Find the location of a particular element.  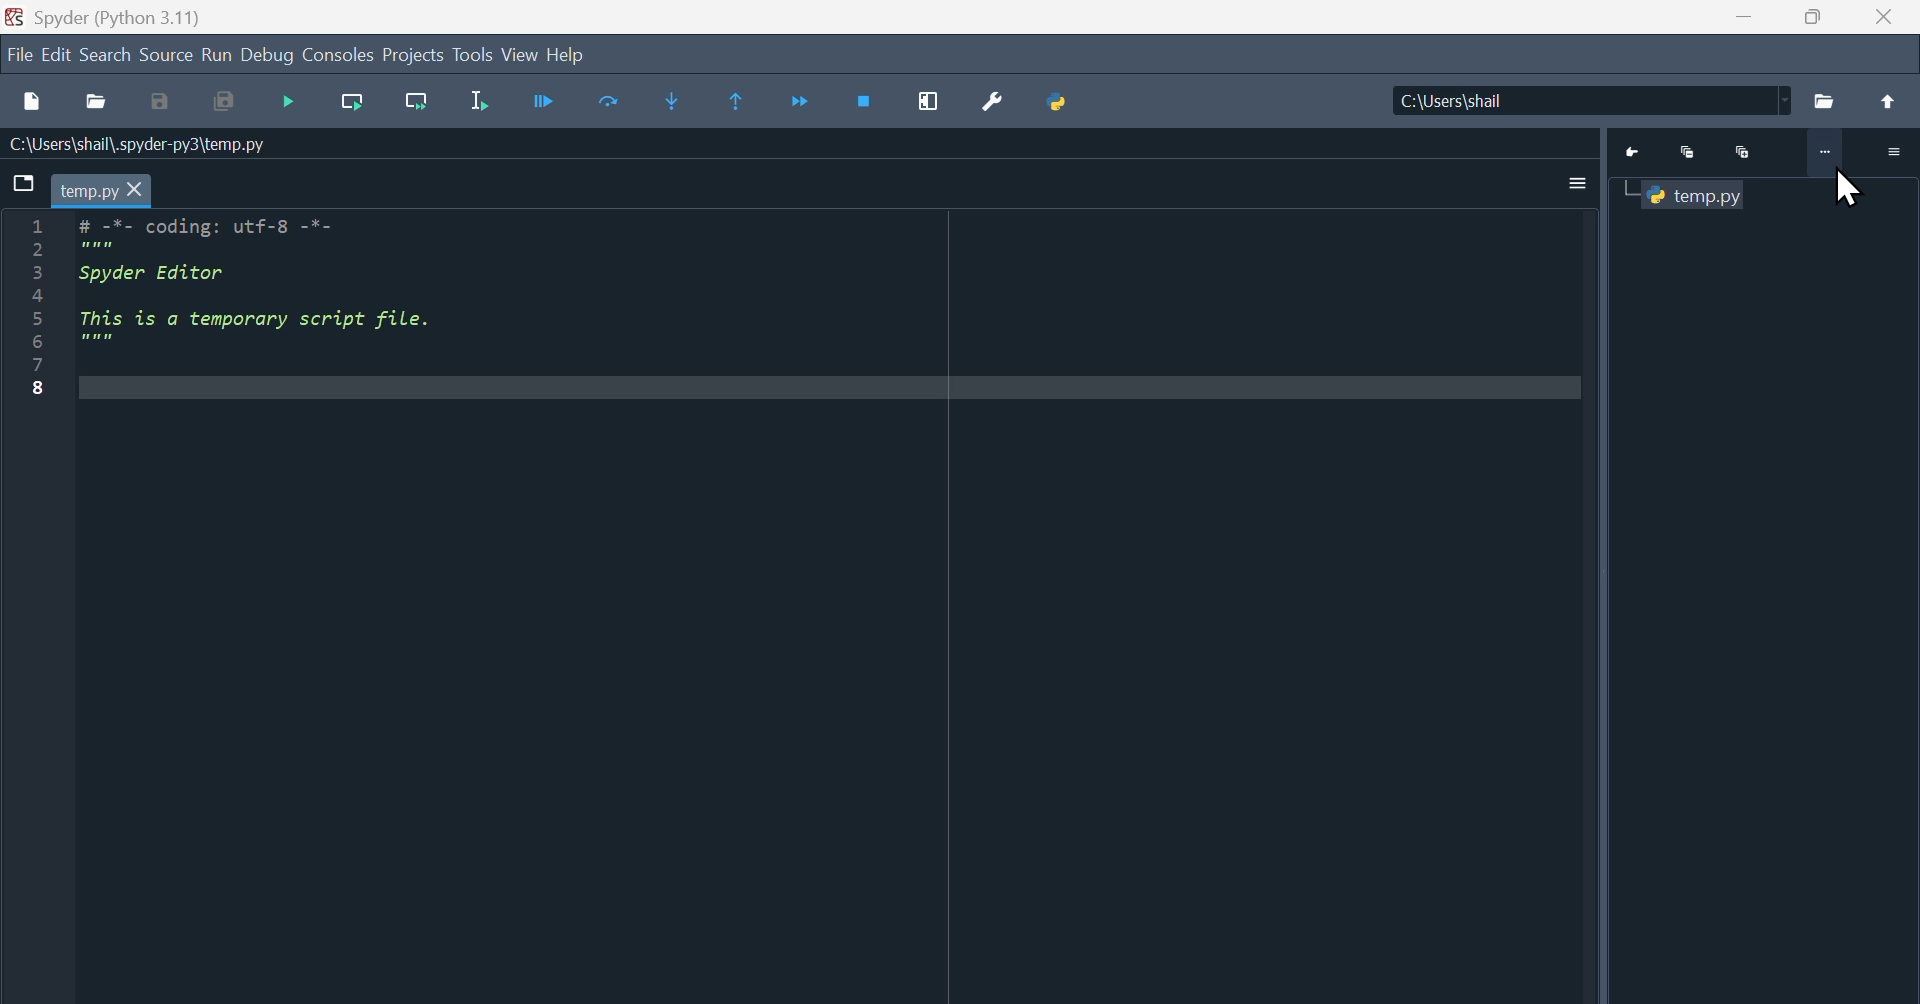

Save as is located at coordinates (160, 103).